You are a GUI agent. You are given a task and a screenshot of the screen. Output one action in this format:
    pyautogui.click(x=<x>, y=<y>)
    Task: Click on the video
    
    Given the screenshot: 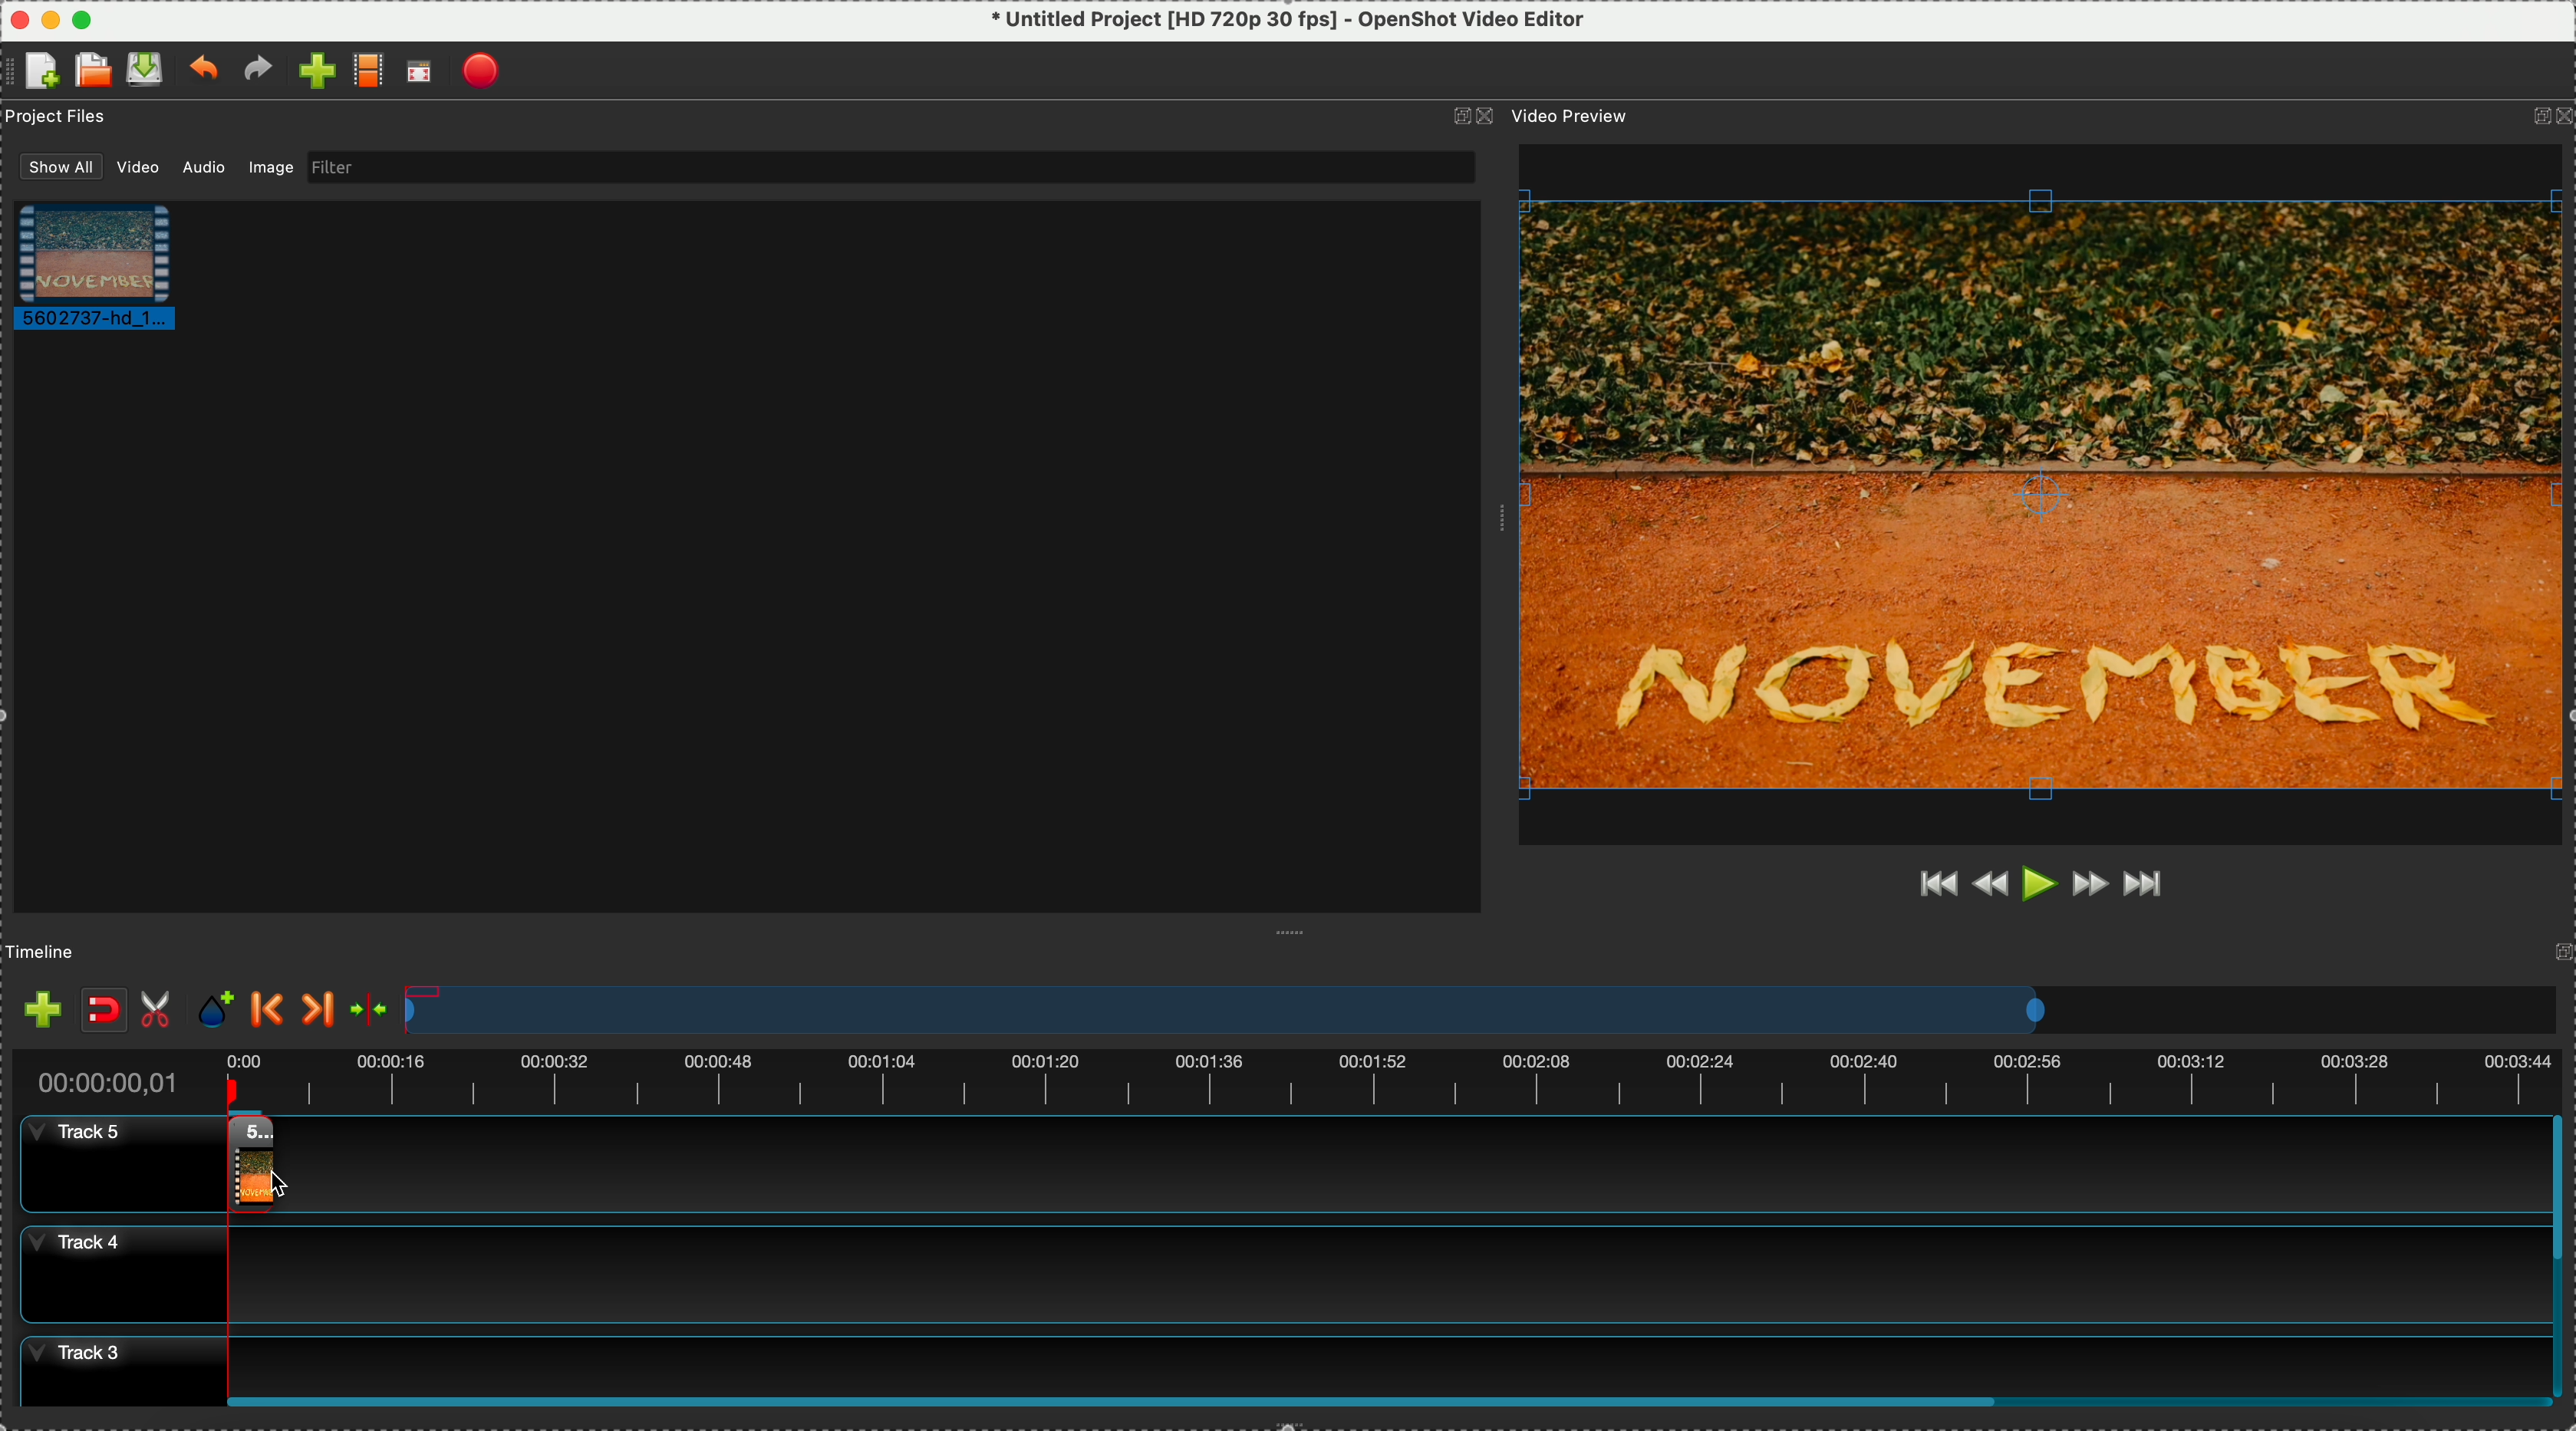 What is the action you would take?
    pyautogui.click(x=108, y=271)
    